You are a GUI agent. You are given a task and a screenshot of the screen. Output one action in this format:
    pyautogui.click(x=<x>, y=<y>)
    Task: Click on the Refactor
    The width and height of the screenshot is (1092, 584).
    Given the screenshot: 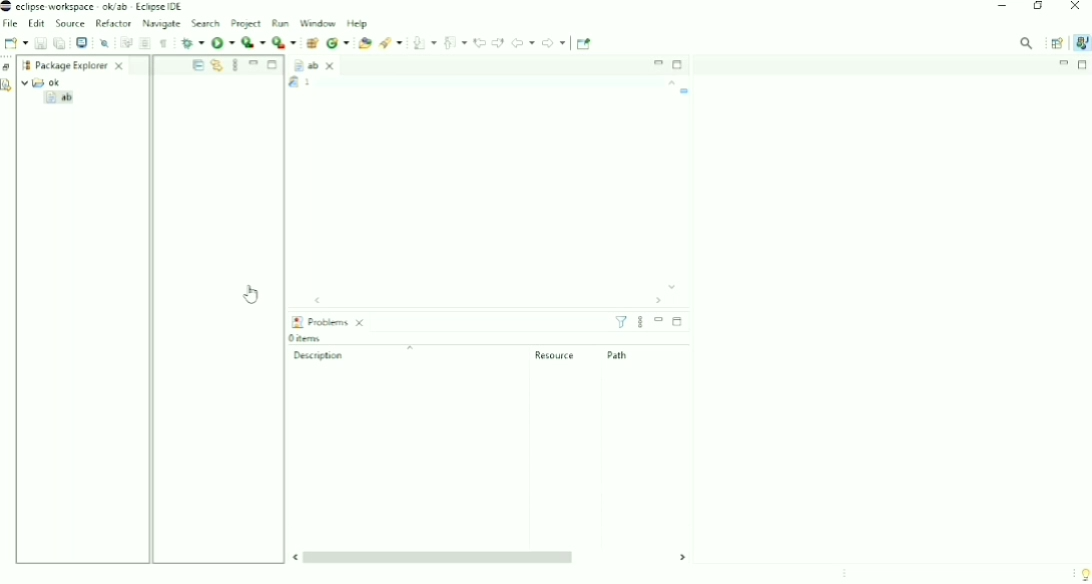 What is the action you would take?
    pyautogui.click(x=113, y=22)
    